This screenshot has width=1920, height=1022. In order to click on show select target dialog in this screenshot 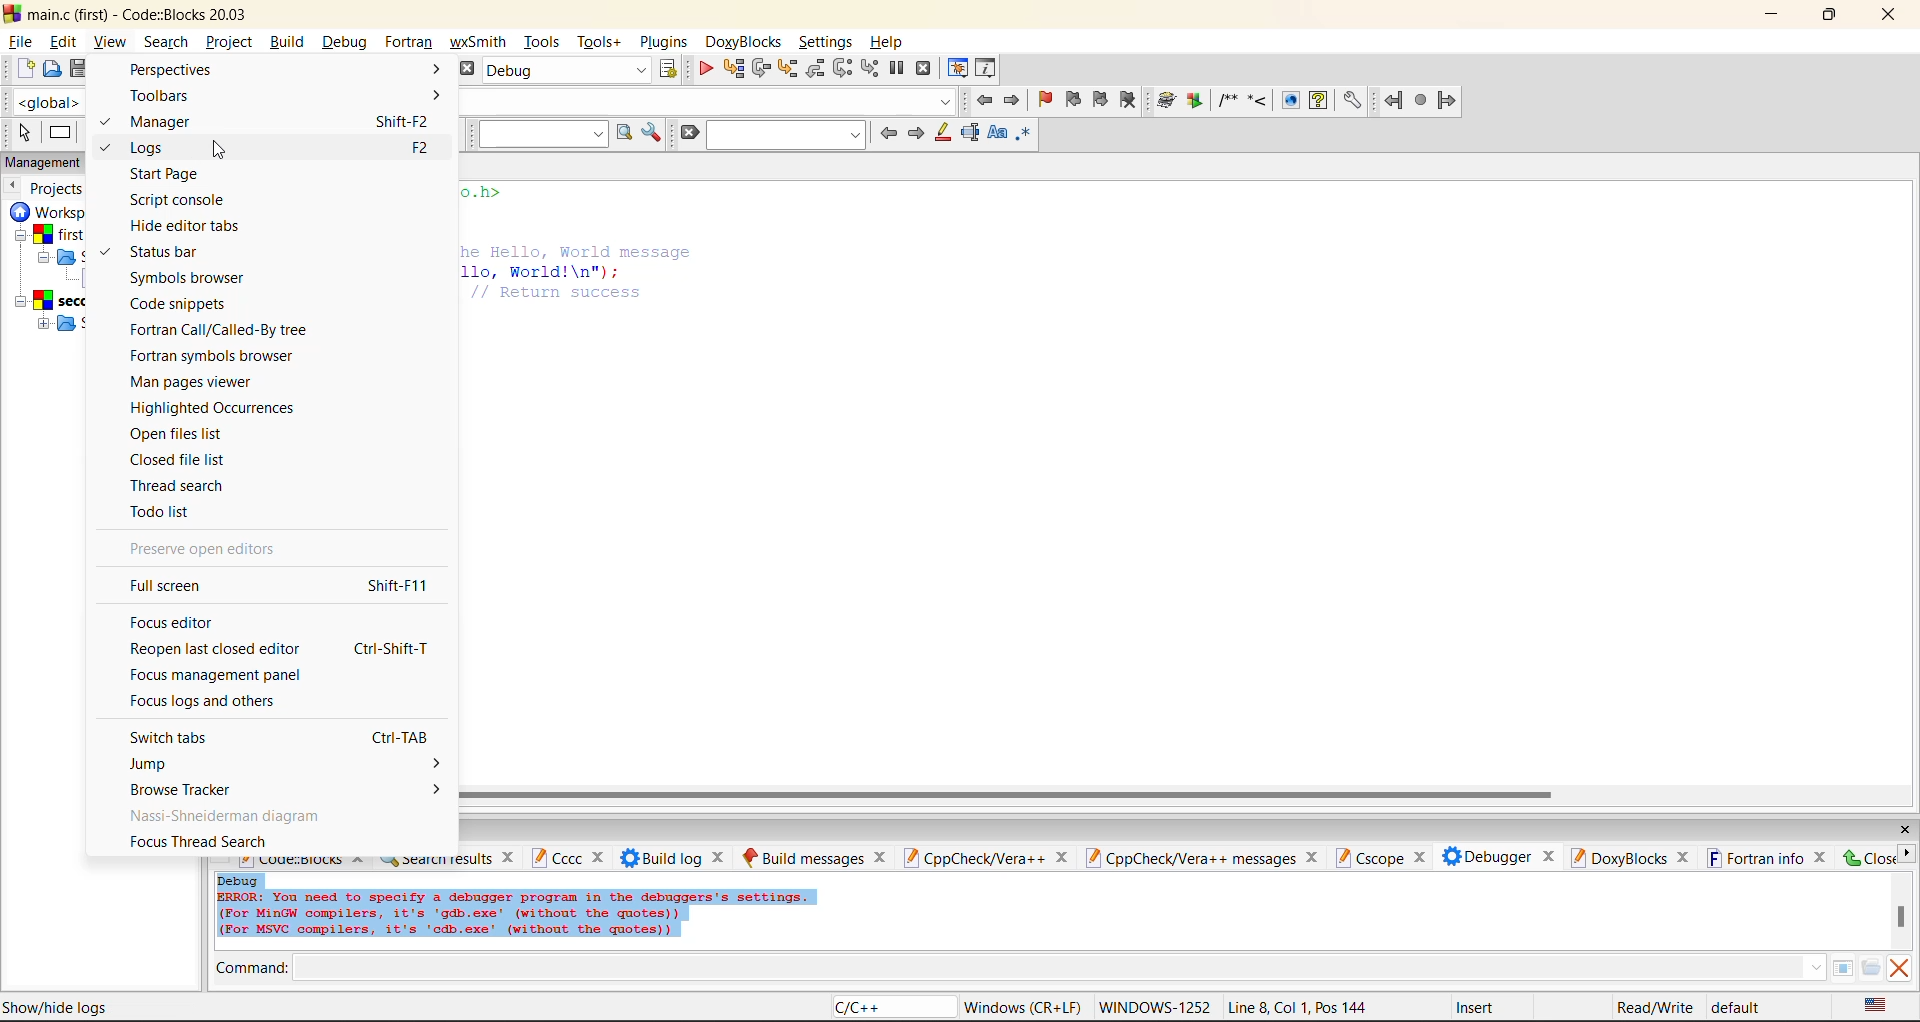, I will do `click(671, 72)`.